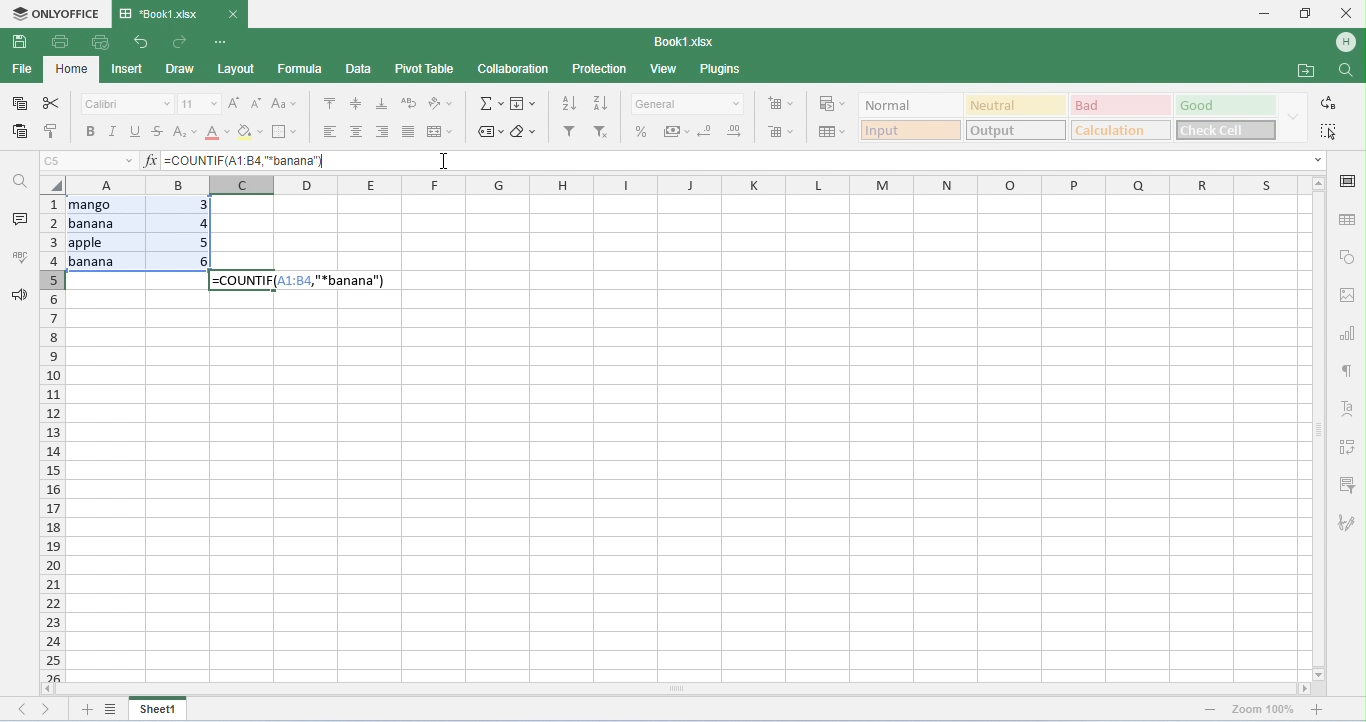  Describe the element at coordinates (185, 134) in the screenshot. I see `superscript / subscript` at that location.